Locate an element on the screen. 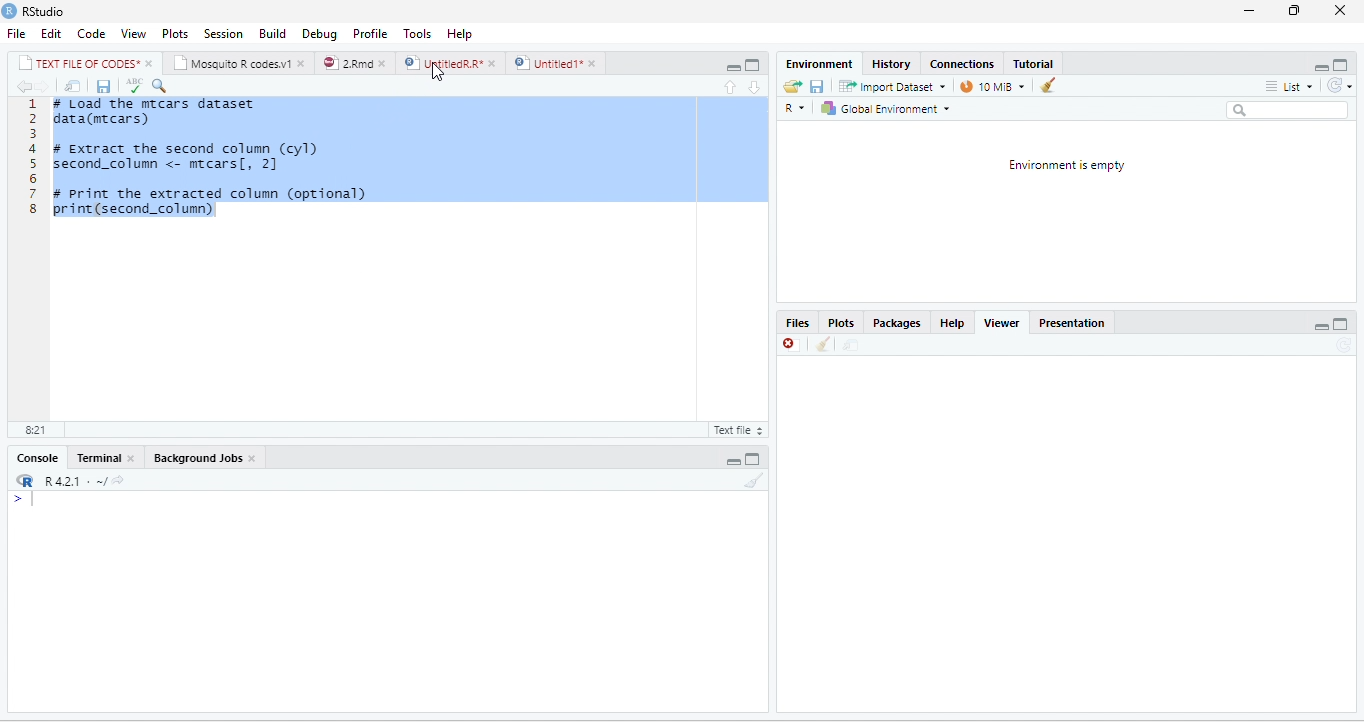 Image resolution: width=1364 pixels, height=722 pixels. Session is located at coordinates (221, 32).